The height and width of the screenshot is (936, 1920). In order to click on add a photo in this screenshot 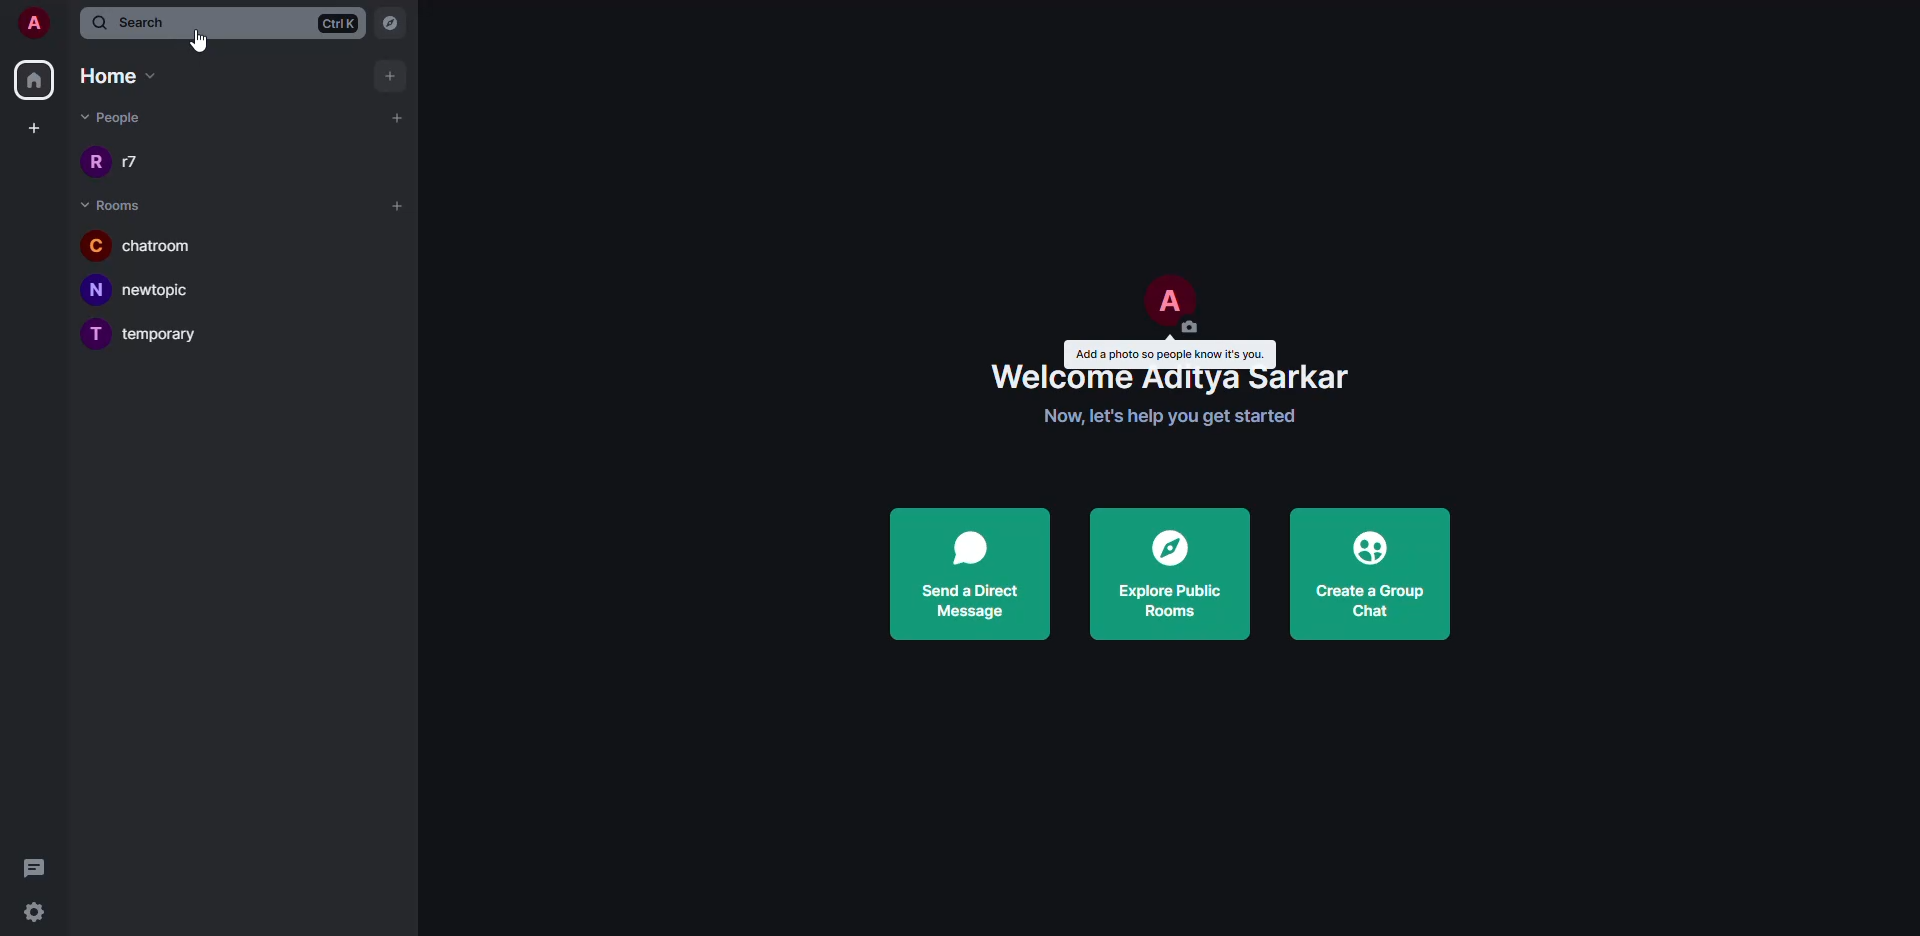, I will do `click(1172, 352)`.